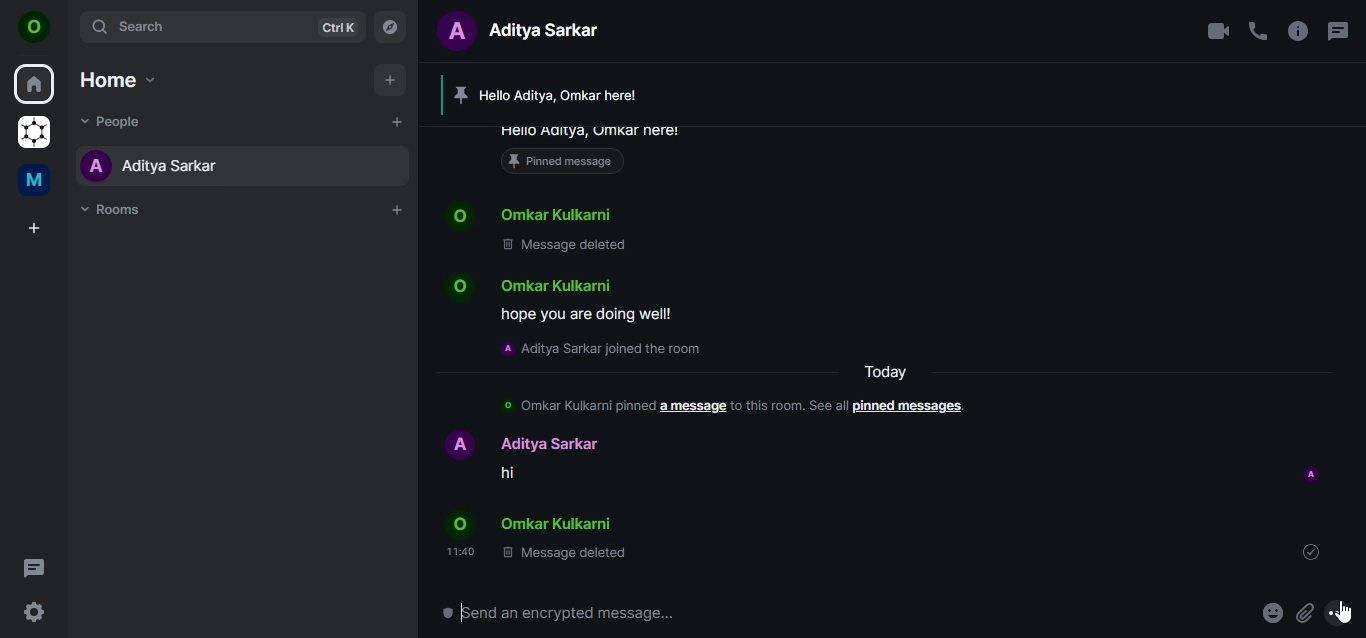 This screenshot has width=1366, height=638. What do you see at coordinates (1273, 615) in the screenshot?
I see `react` at bounding box center [1273, 615].